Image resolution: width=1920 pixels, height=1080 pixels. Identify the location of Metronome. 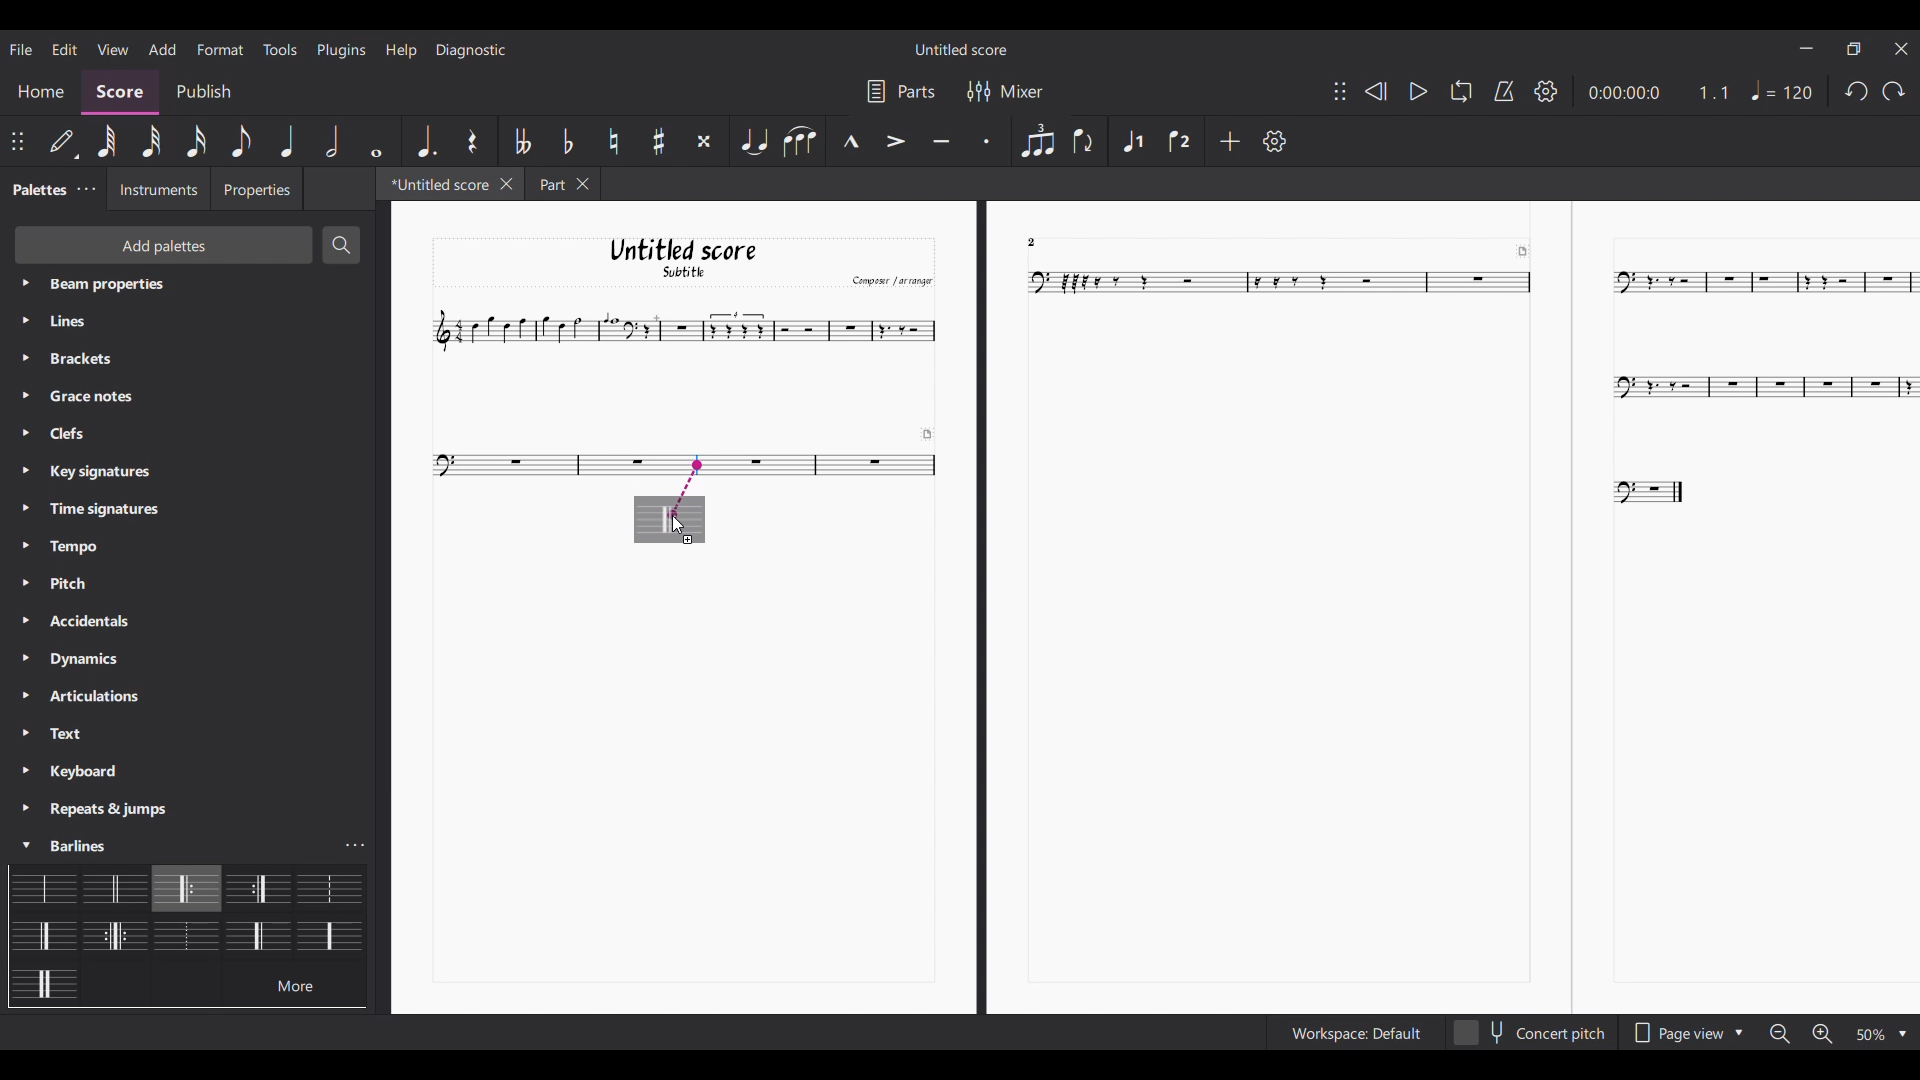
(1504, 91).